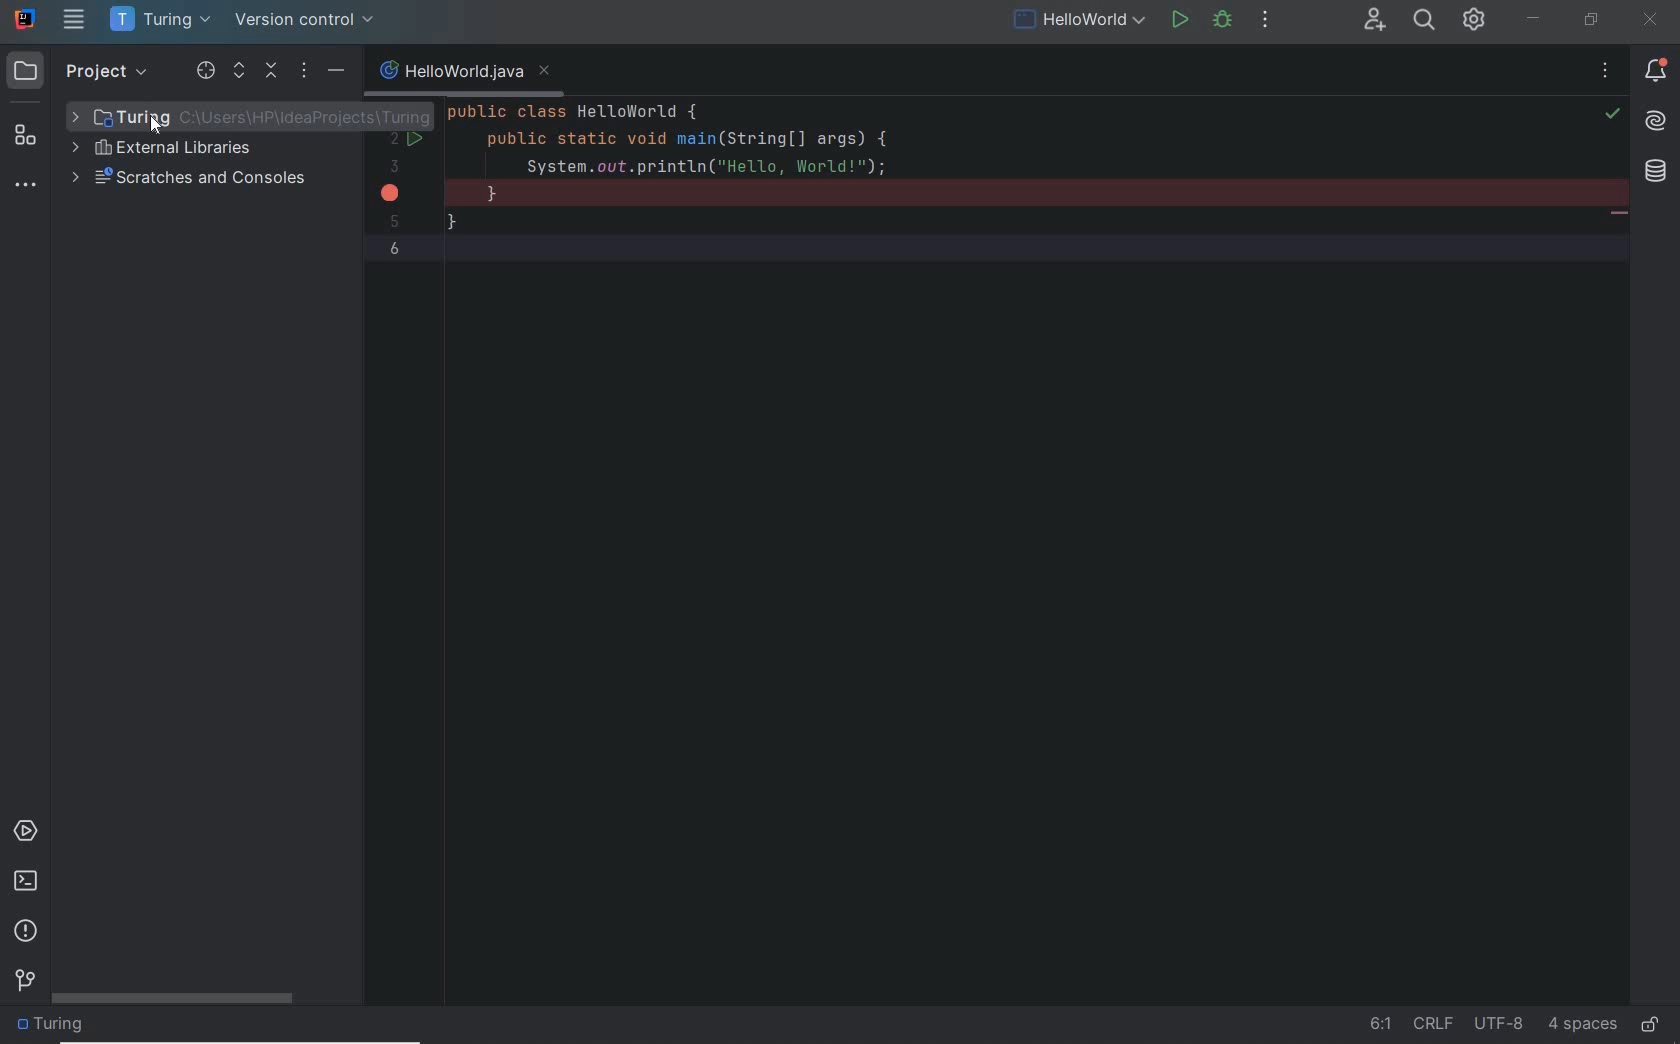 This screenshot has height=1044, width=1680. I want to click on project name, so click(161, 20).